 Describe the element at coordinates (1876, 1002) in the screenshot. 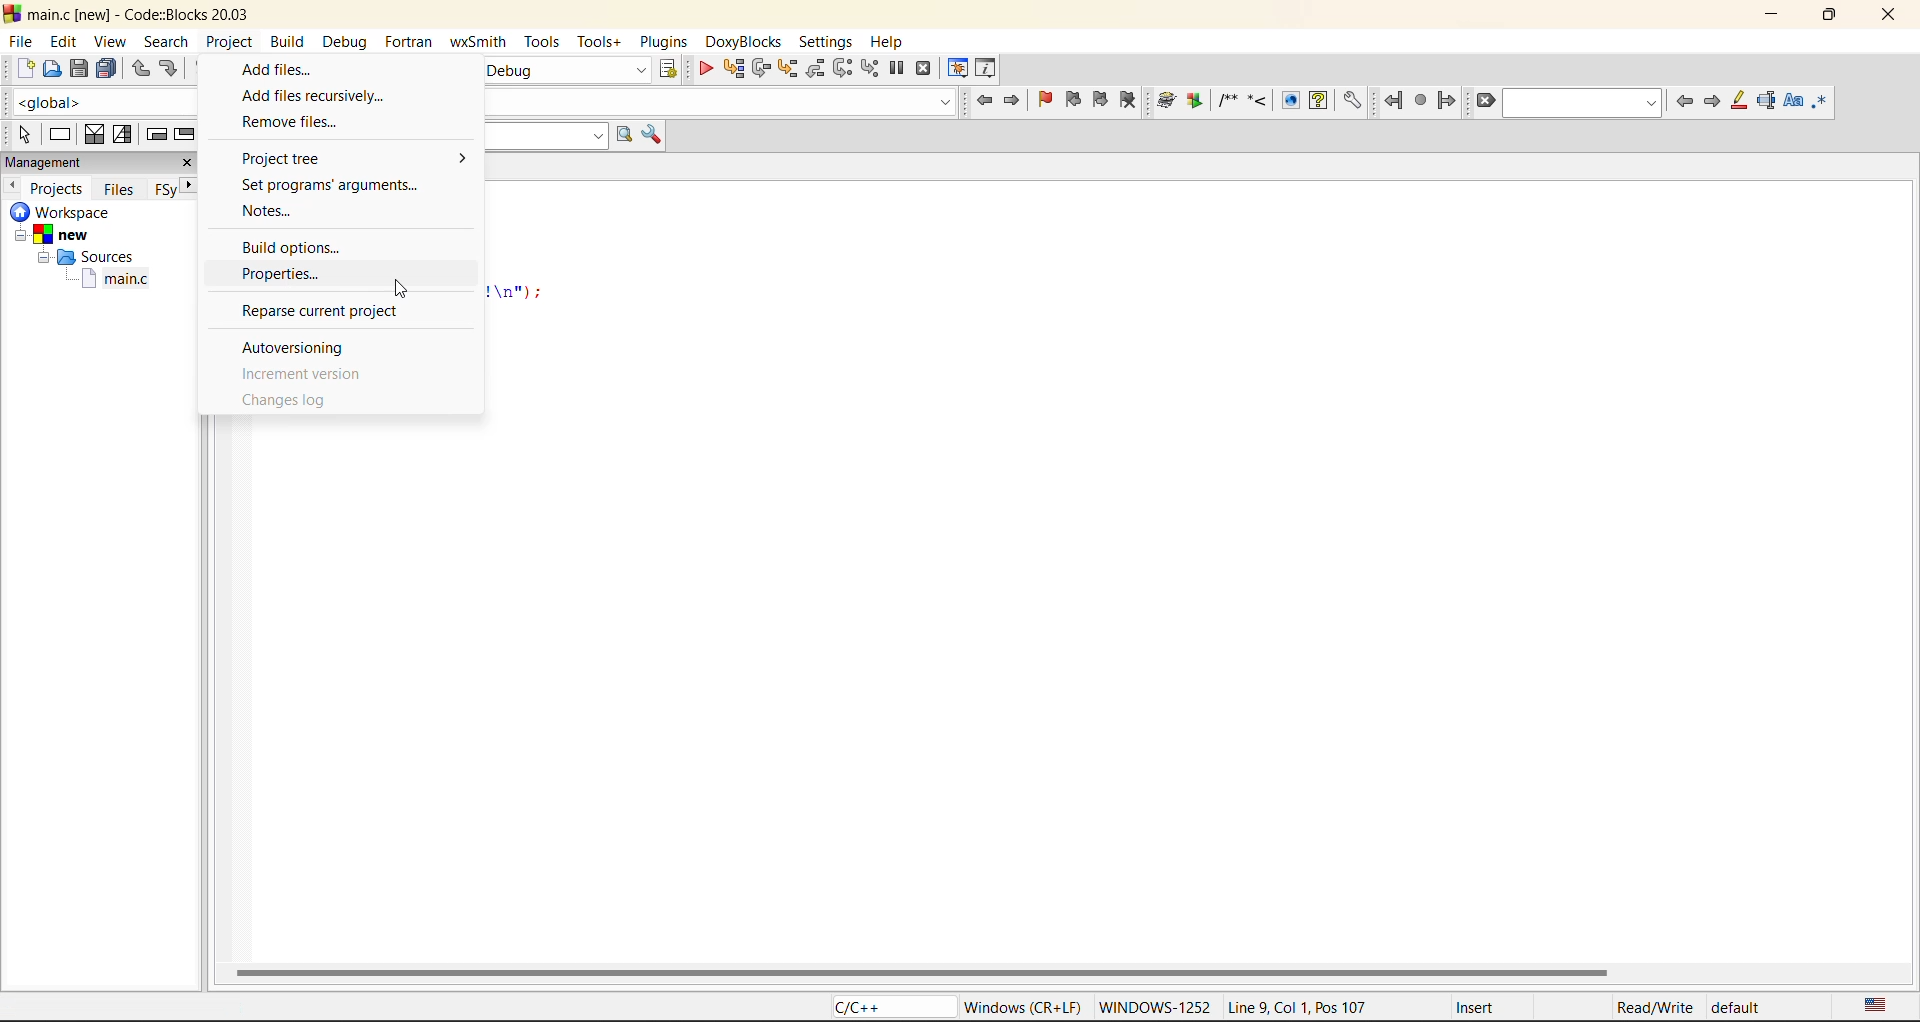

I see `text language` at that location.